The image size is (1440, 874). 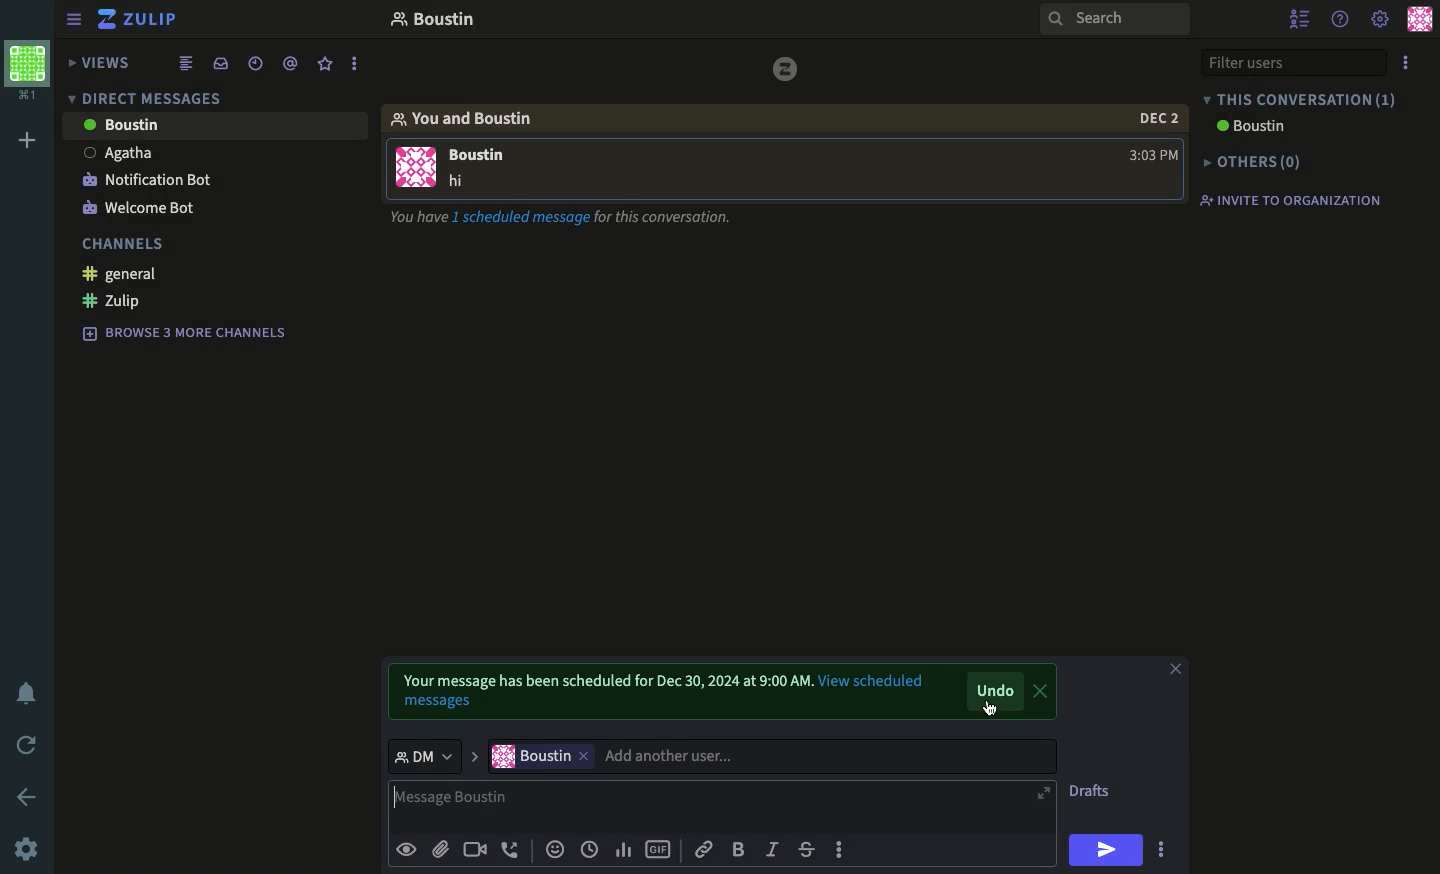 What do you see at coordinates (740, 849) in the screenshot?
I see `bold` at bounding box center [740, 849].